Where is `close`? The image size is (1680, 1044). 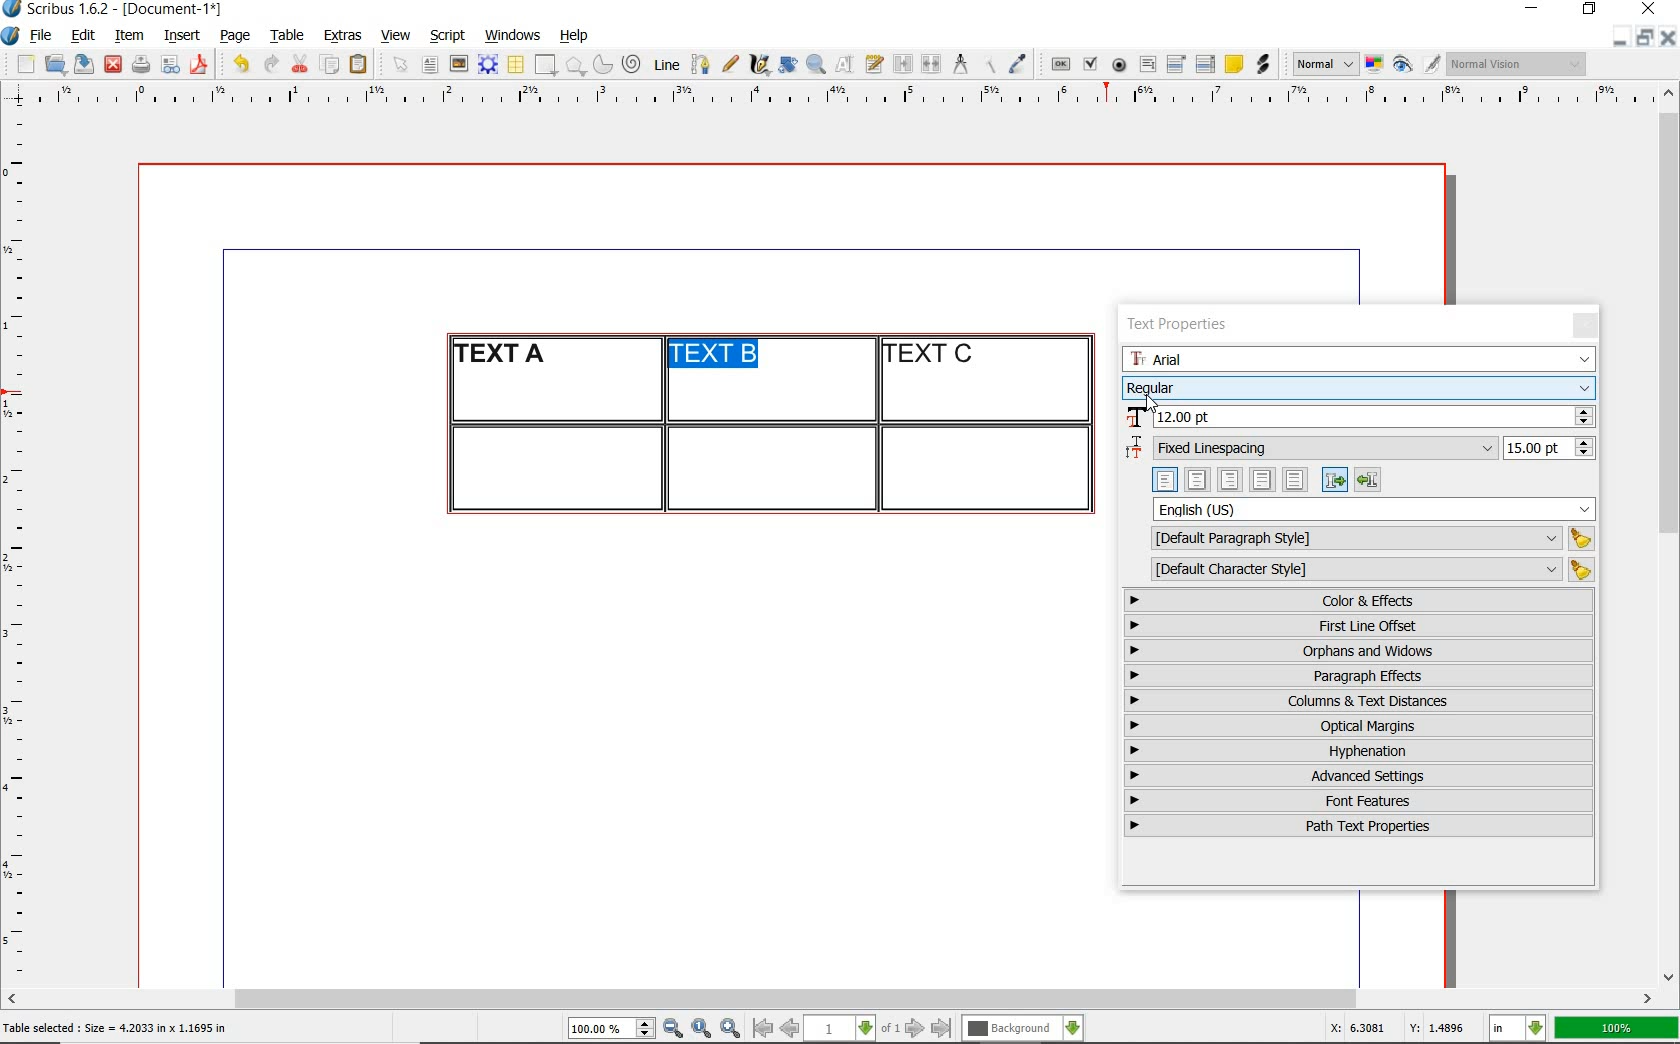
close is located at coordinates (1652, 8).